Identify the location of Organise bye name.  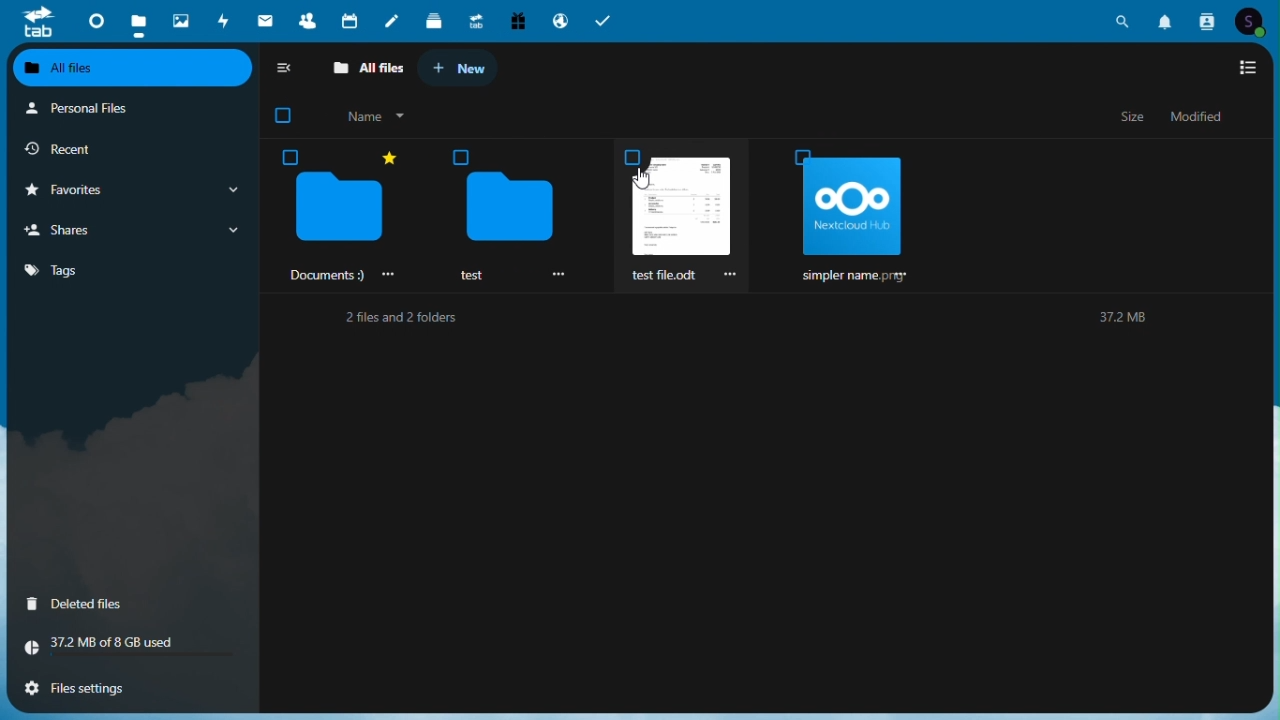
(381, 120).